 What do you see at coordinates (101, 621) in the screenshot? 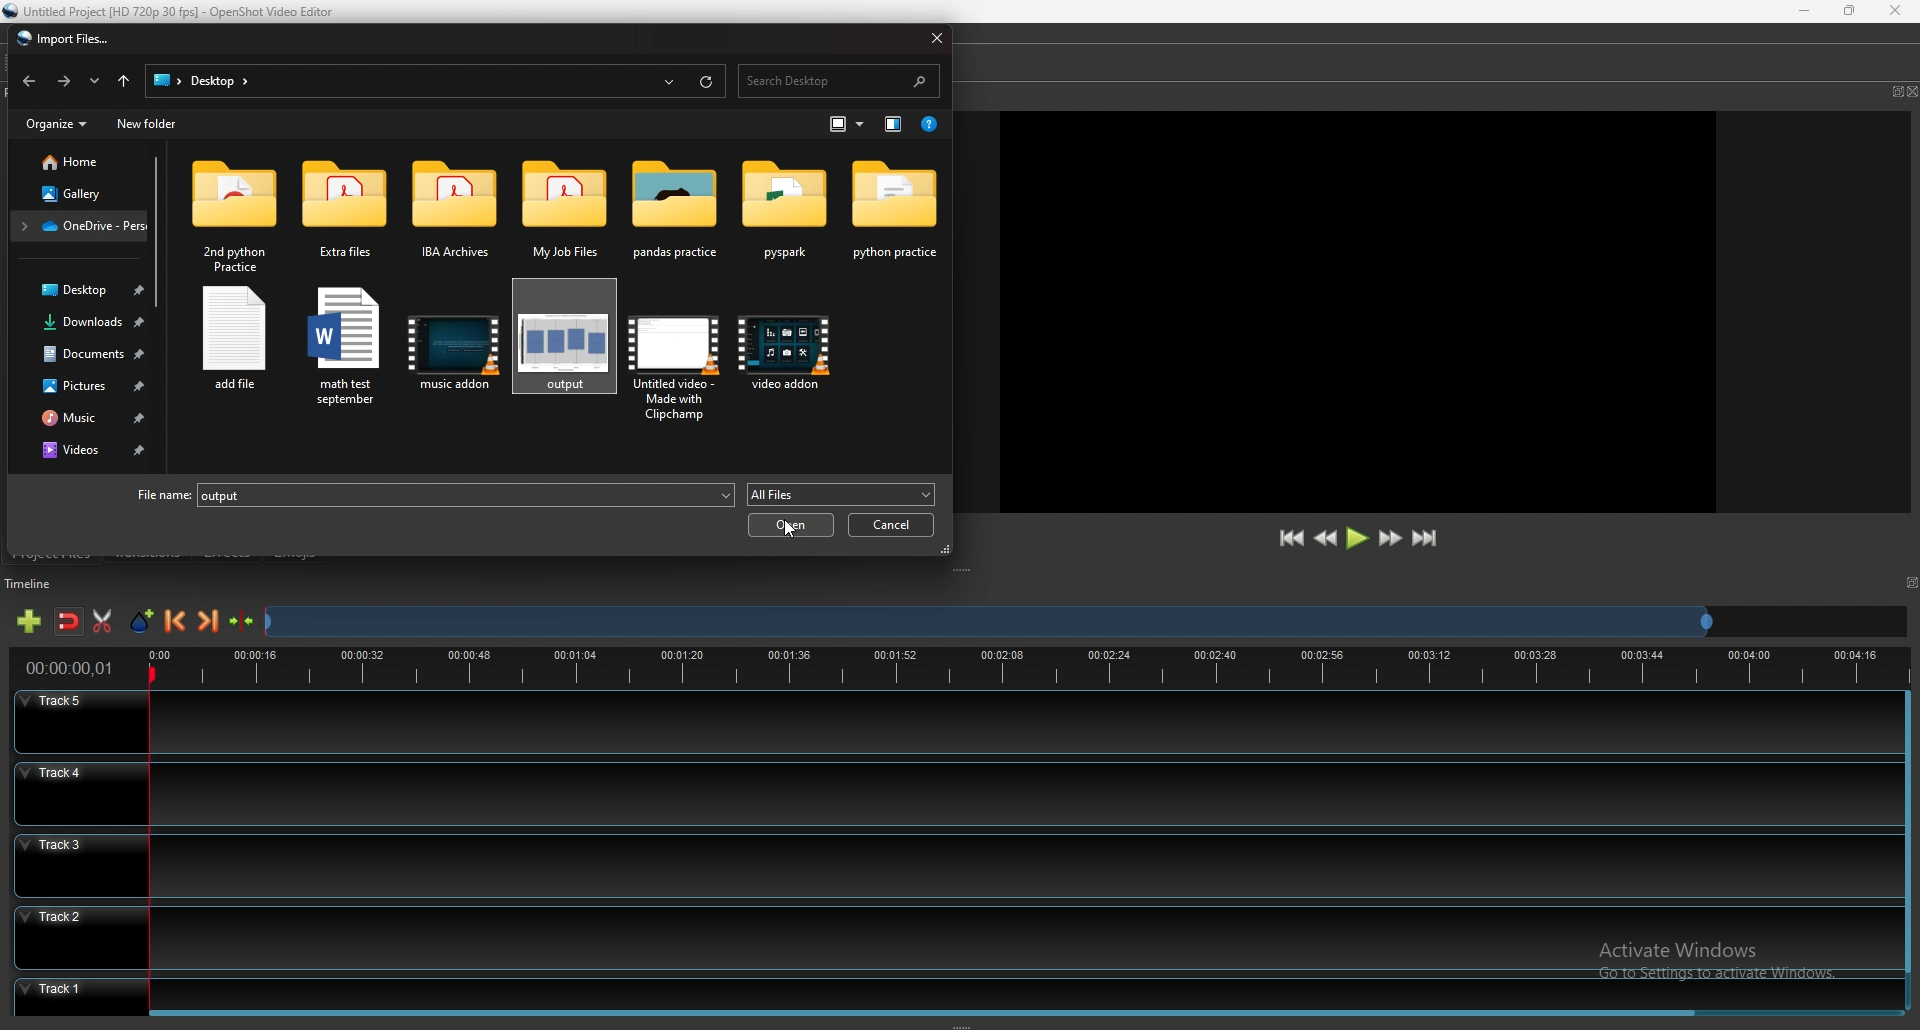
I see `enable razor` at bounding box center [101, 621].